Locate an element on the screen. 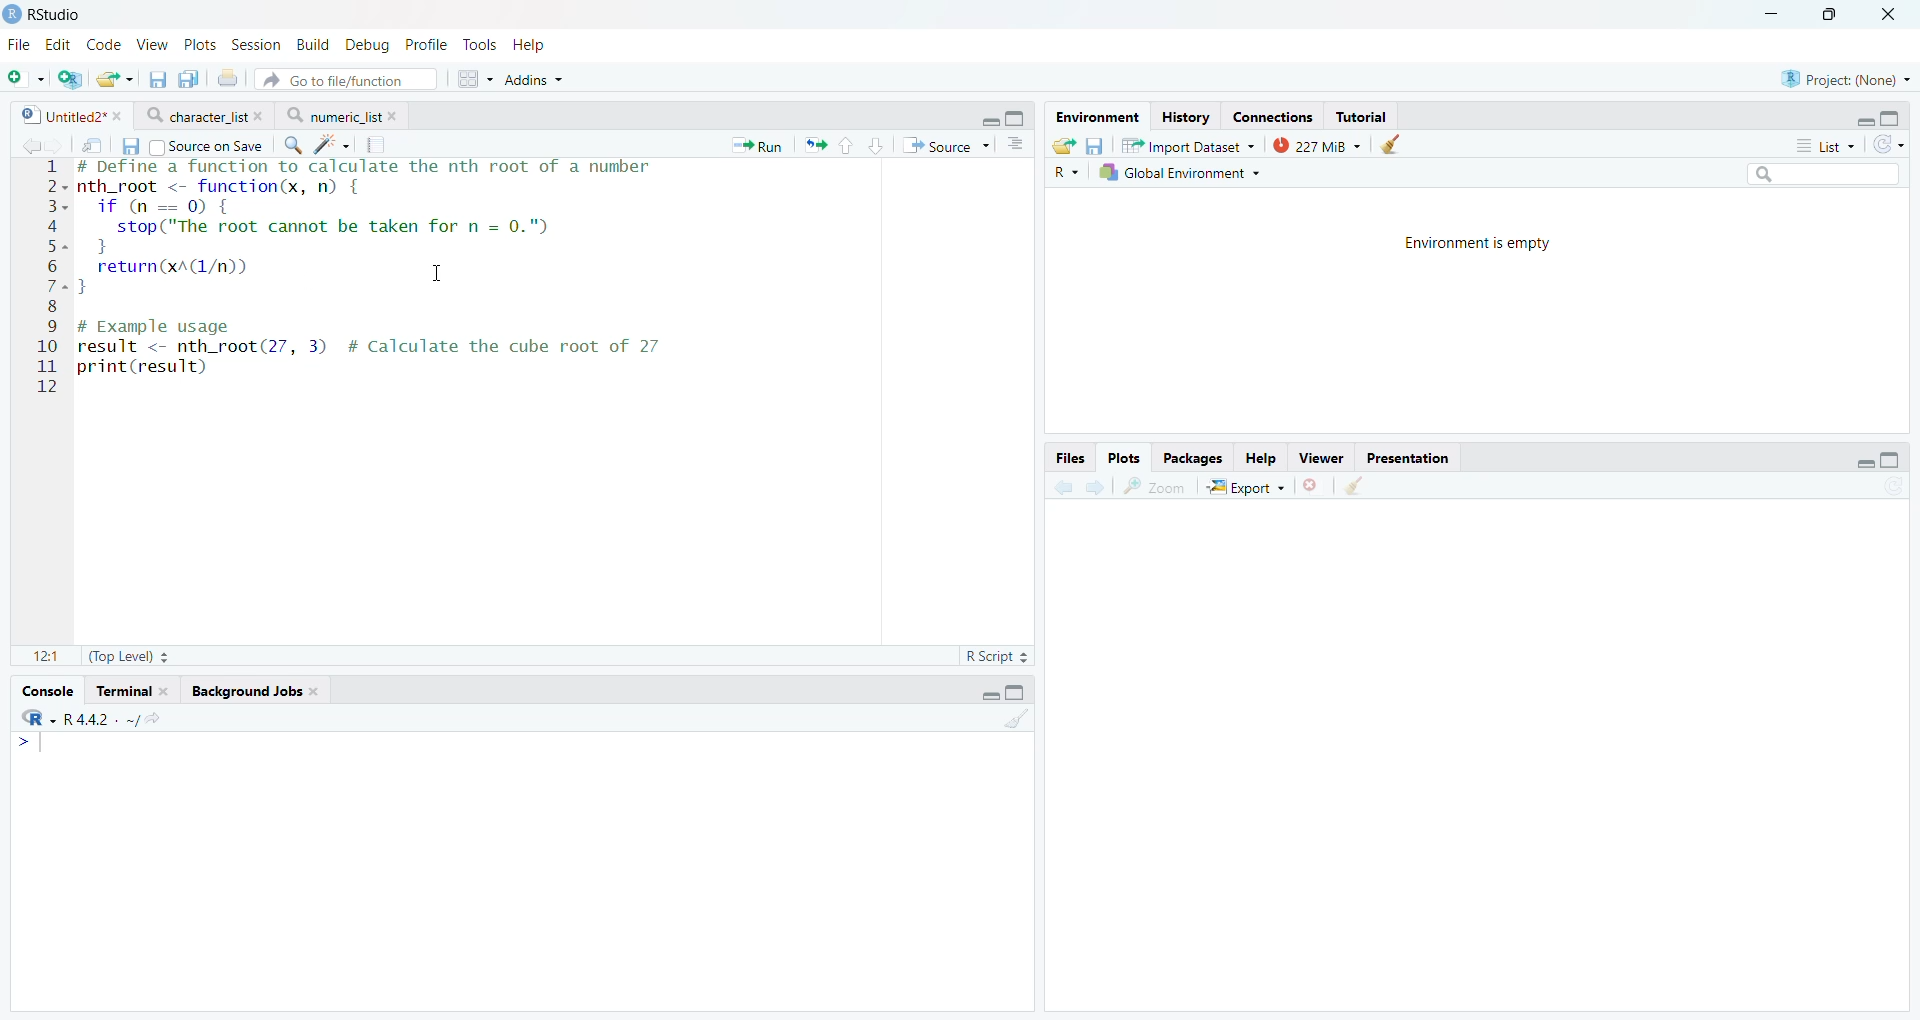 Image resolution: width=1920 pixels, height=1020 pixels. Go to file/function is located at coordinates (345, 79).